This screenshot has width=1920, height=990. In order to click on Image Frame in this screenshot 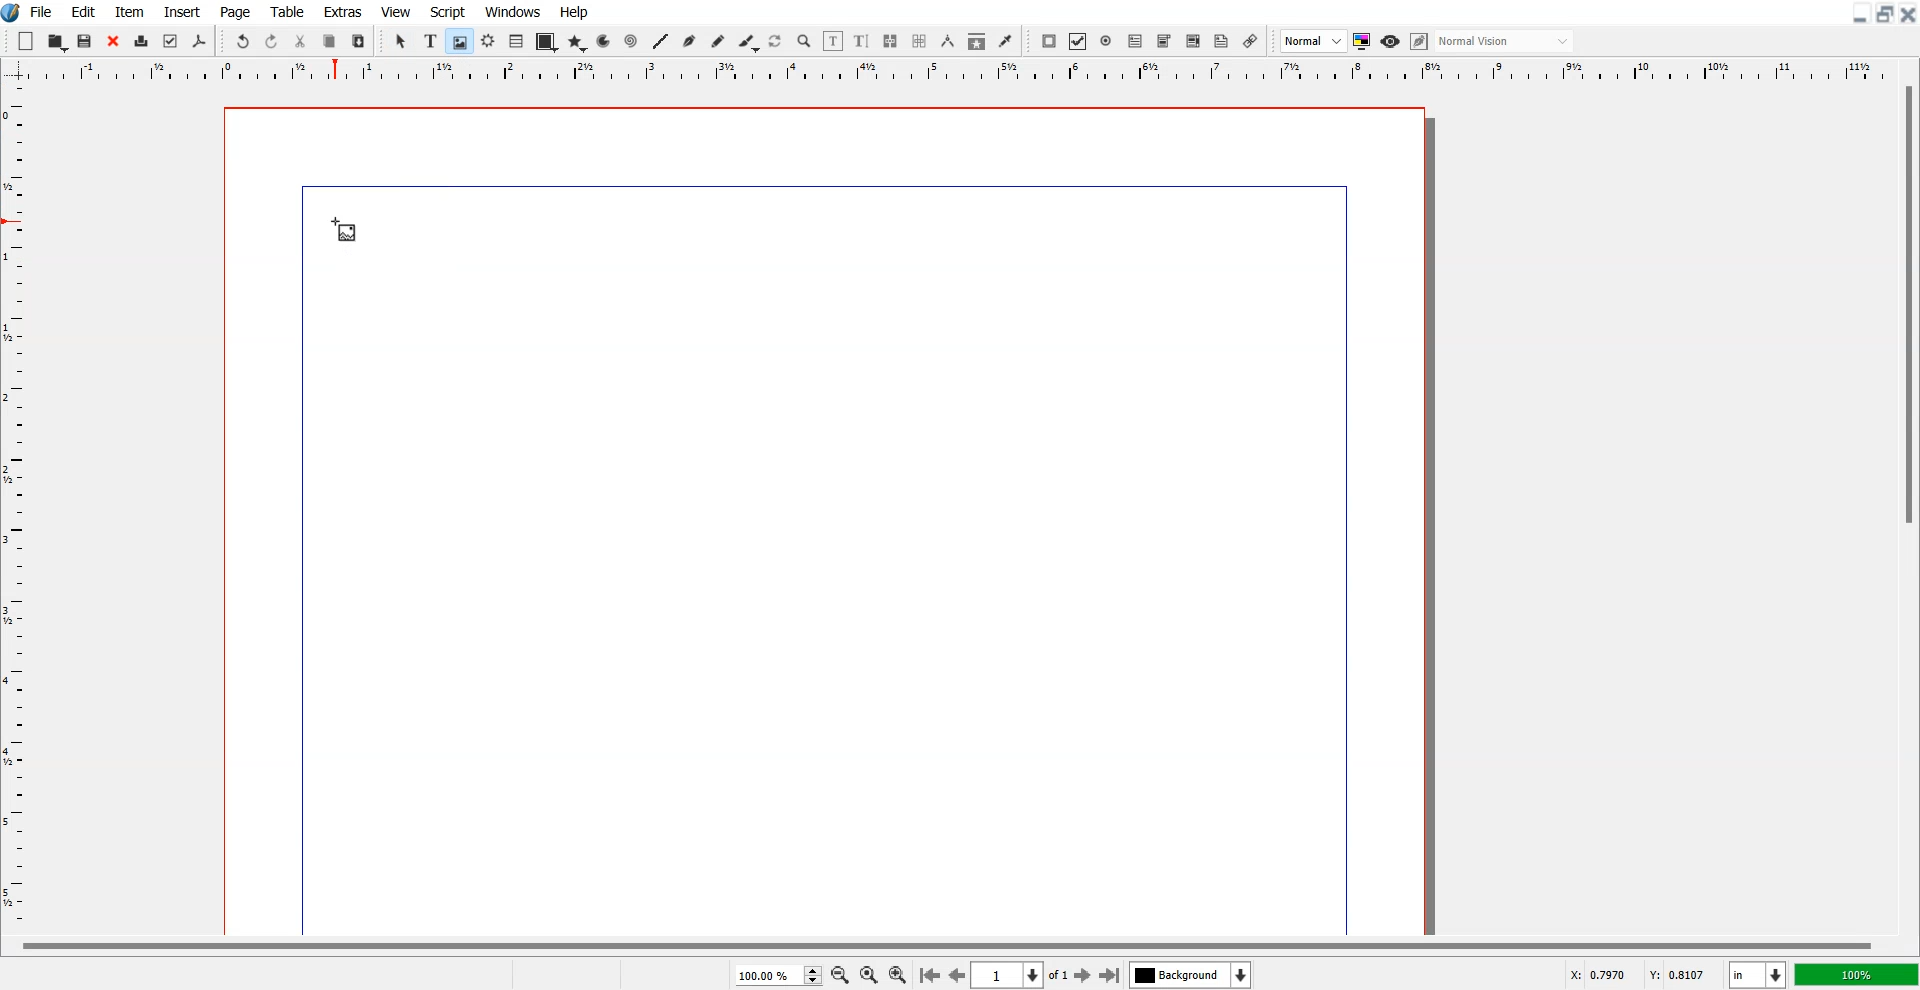, I will do `click(459, 41)`.